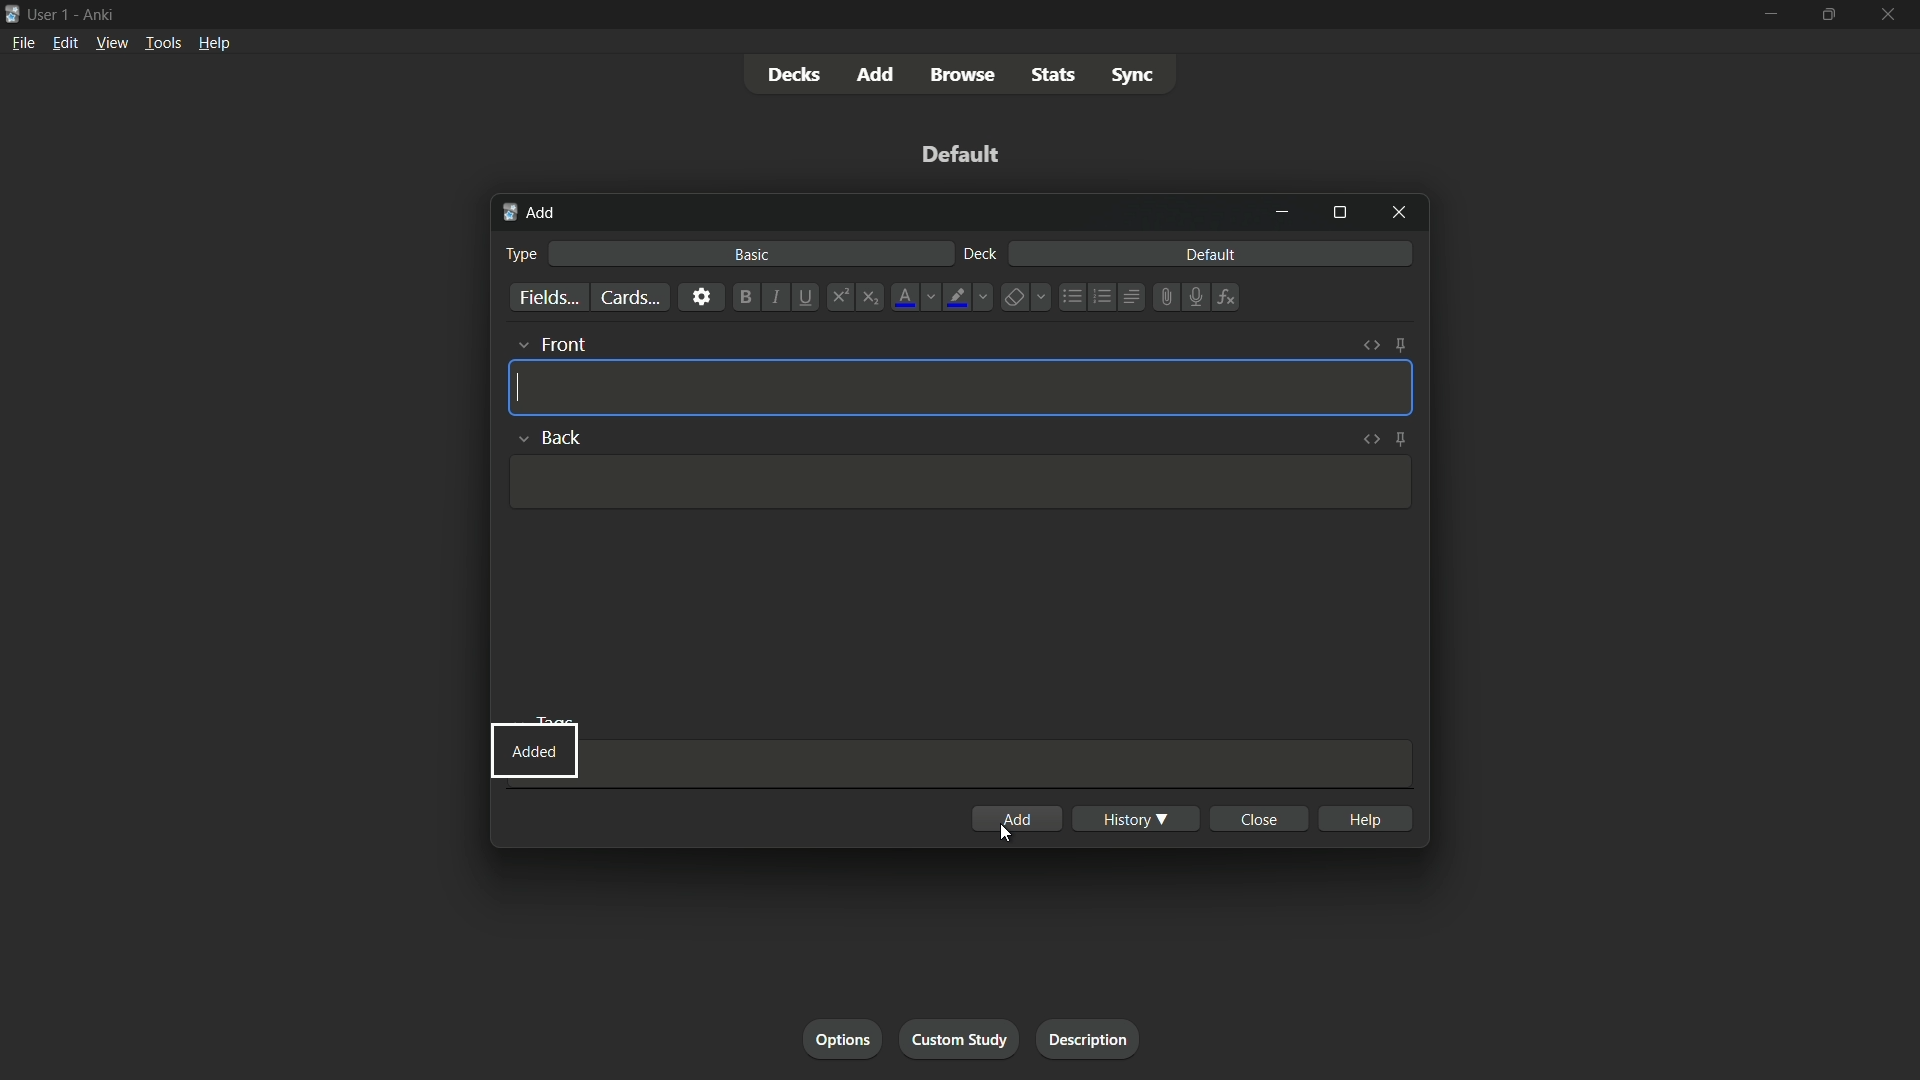 The image size is (1920, 1080). What do you see at coordinates (961, 154) in the screenshot?
I see `default` at bounding box center [961, 154].